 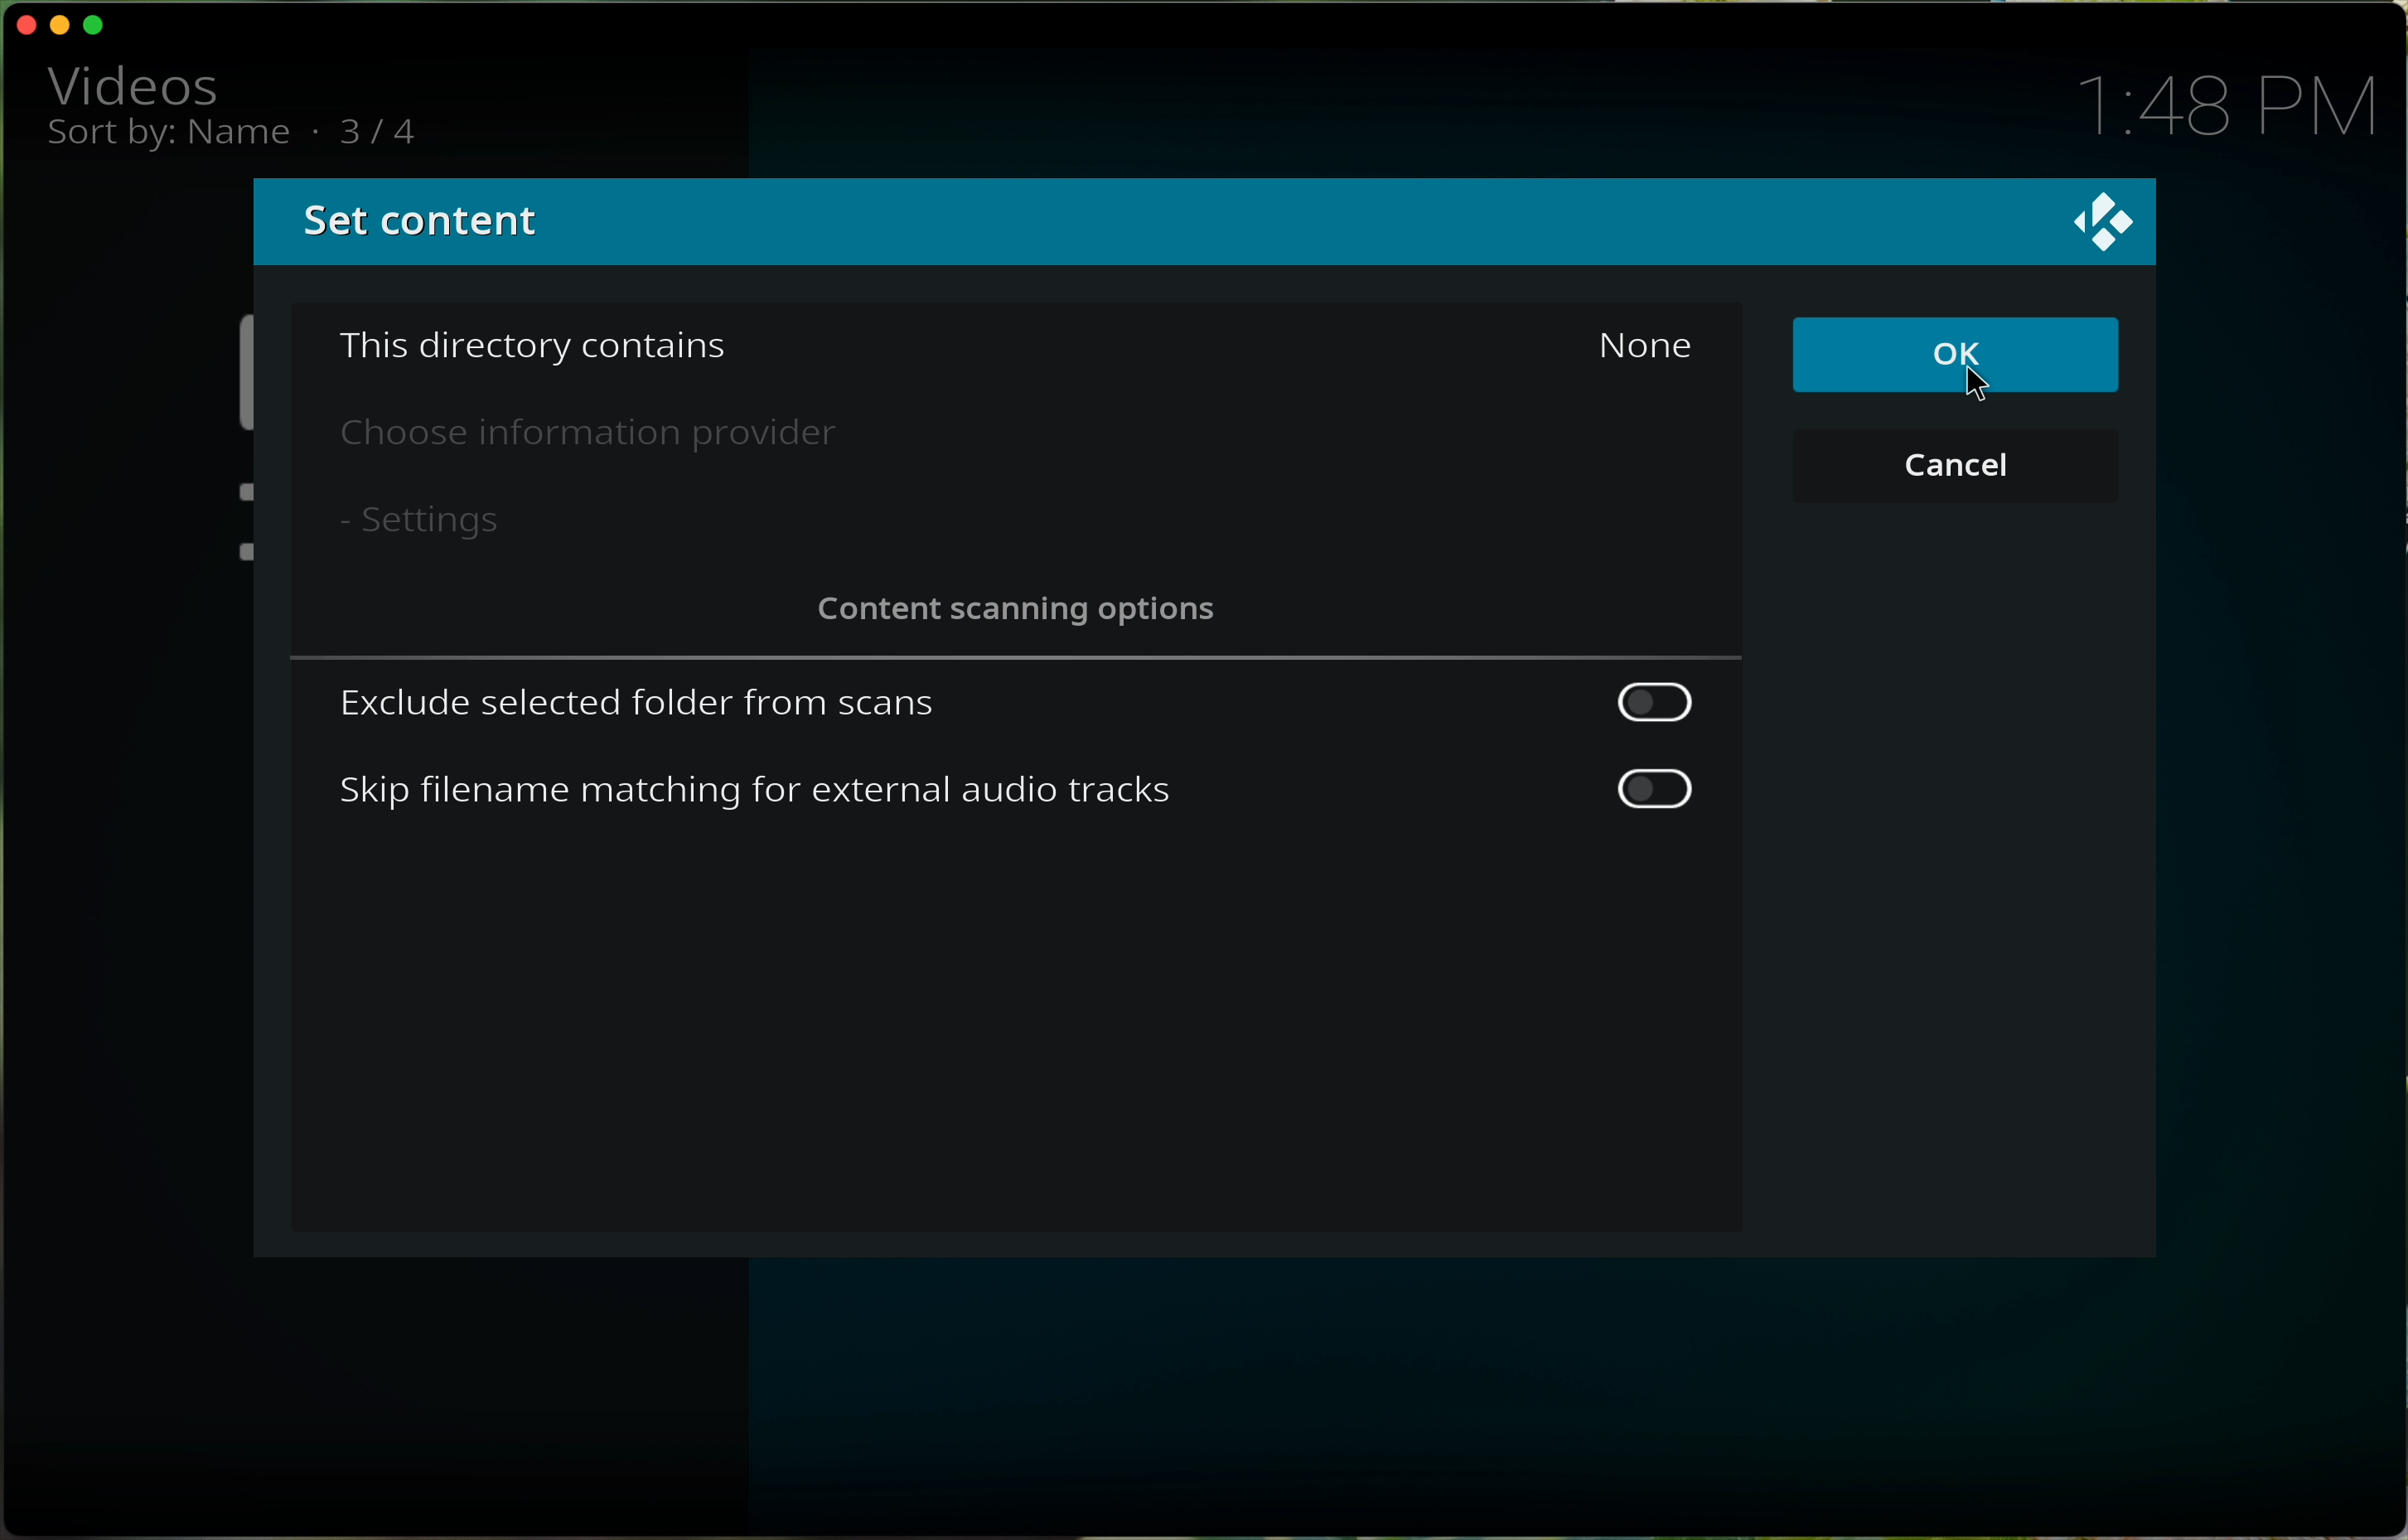 What do you see at coordinates (421, 220) in the screenshot?
I see `set content` at bounding box center [421, 220].